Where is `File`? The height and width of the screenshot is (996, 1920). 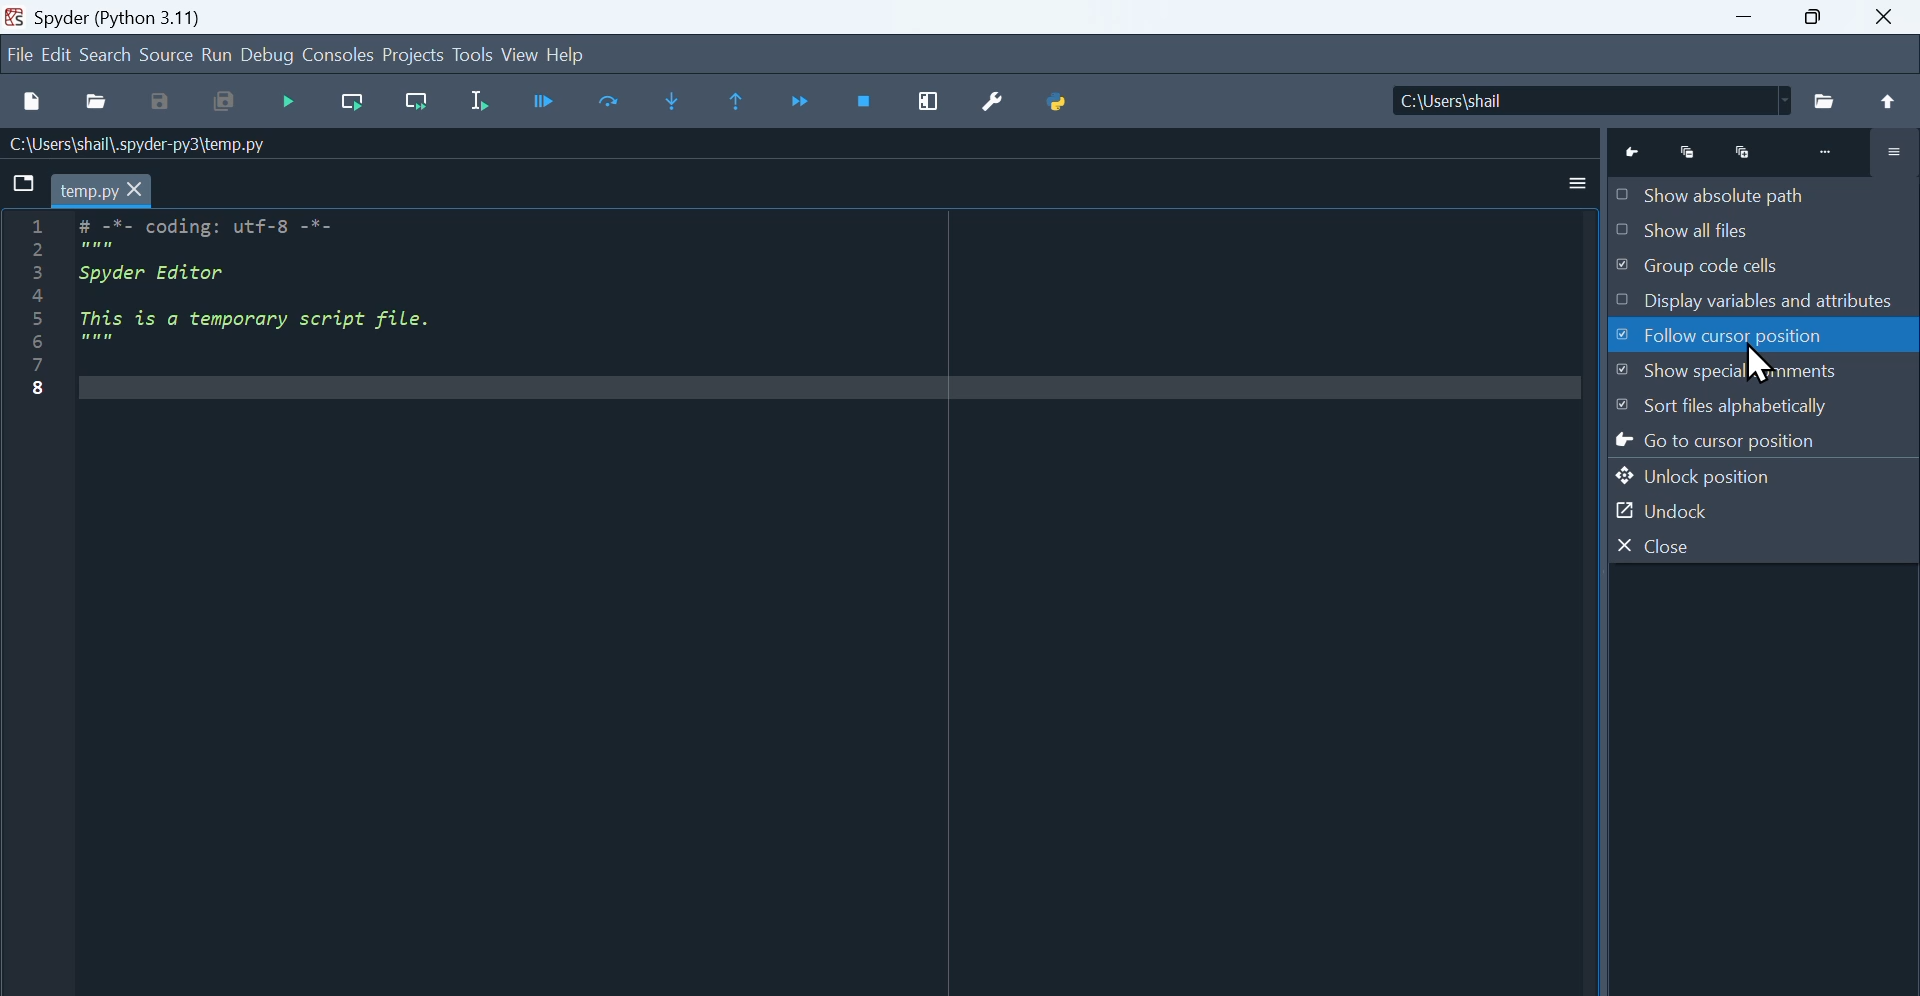 File is located at coordinates (20, 55).